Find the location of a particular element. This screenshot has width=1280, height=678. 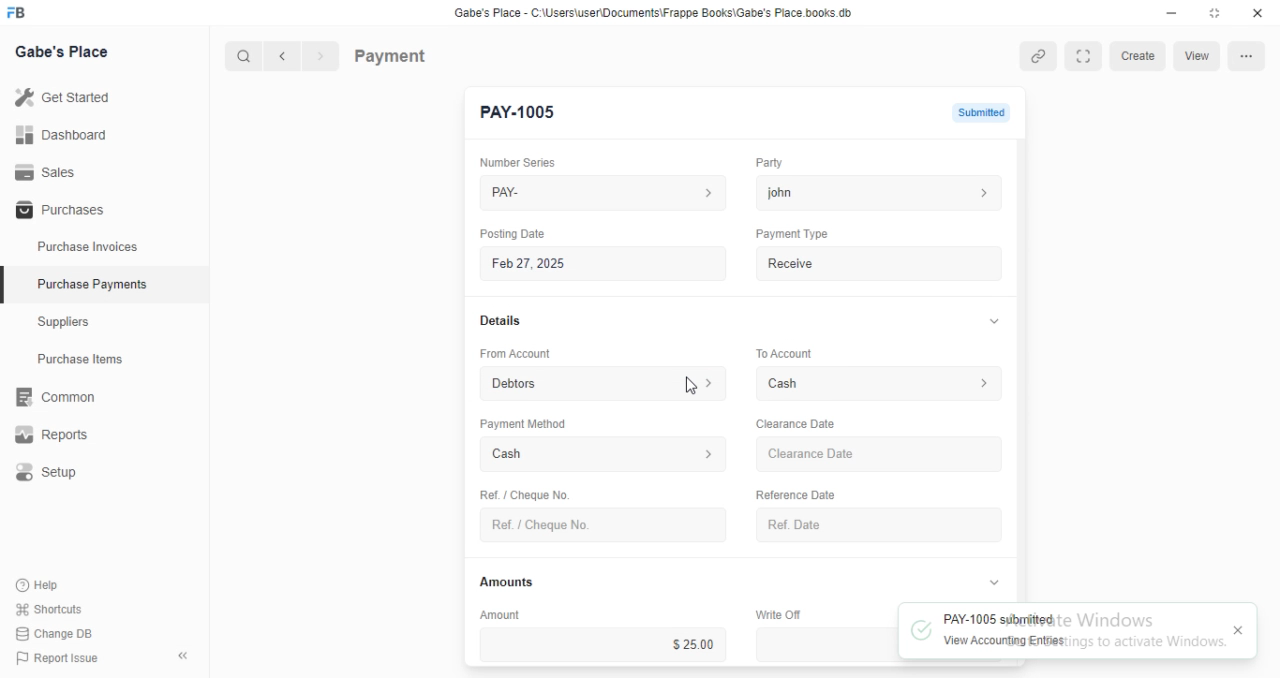

cursor is located at coordinates (691, 384).